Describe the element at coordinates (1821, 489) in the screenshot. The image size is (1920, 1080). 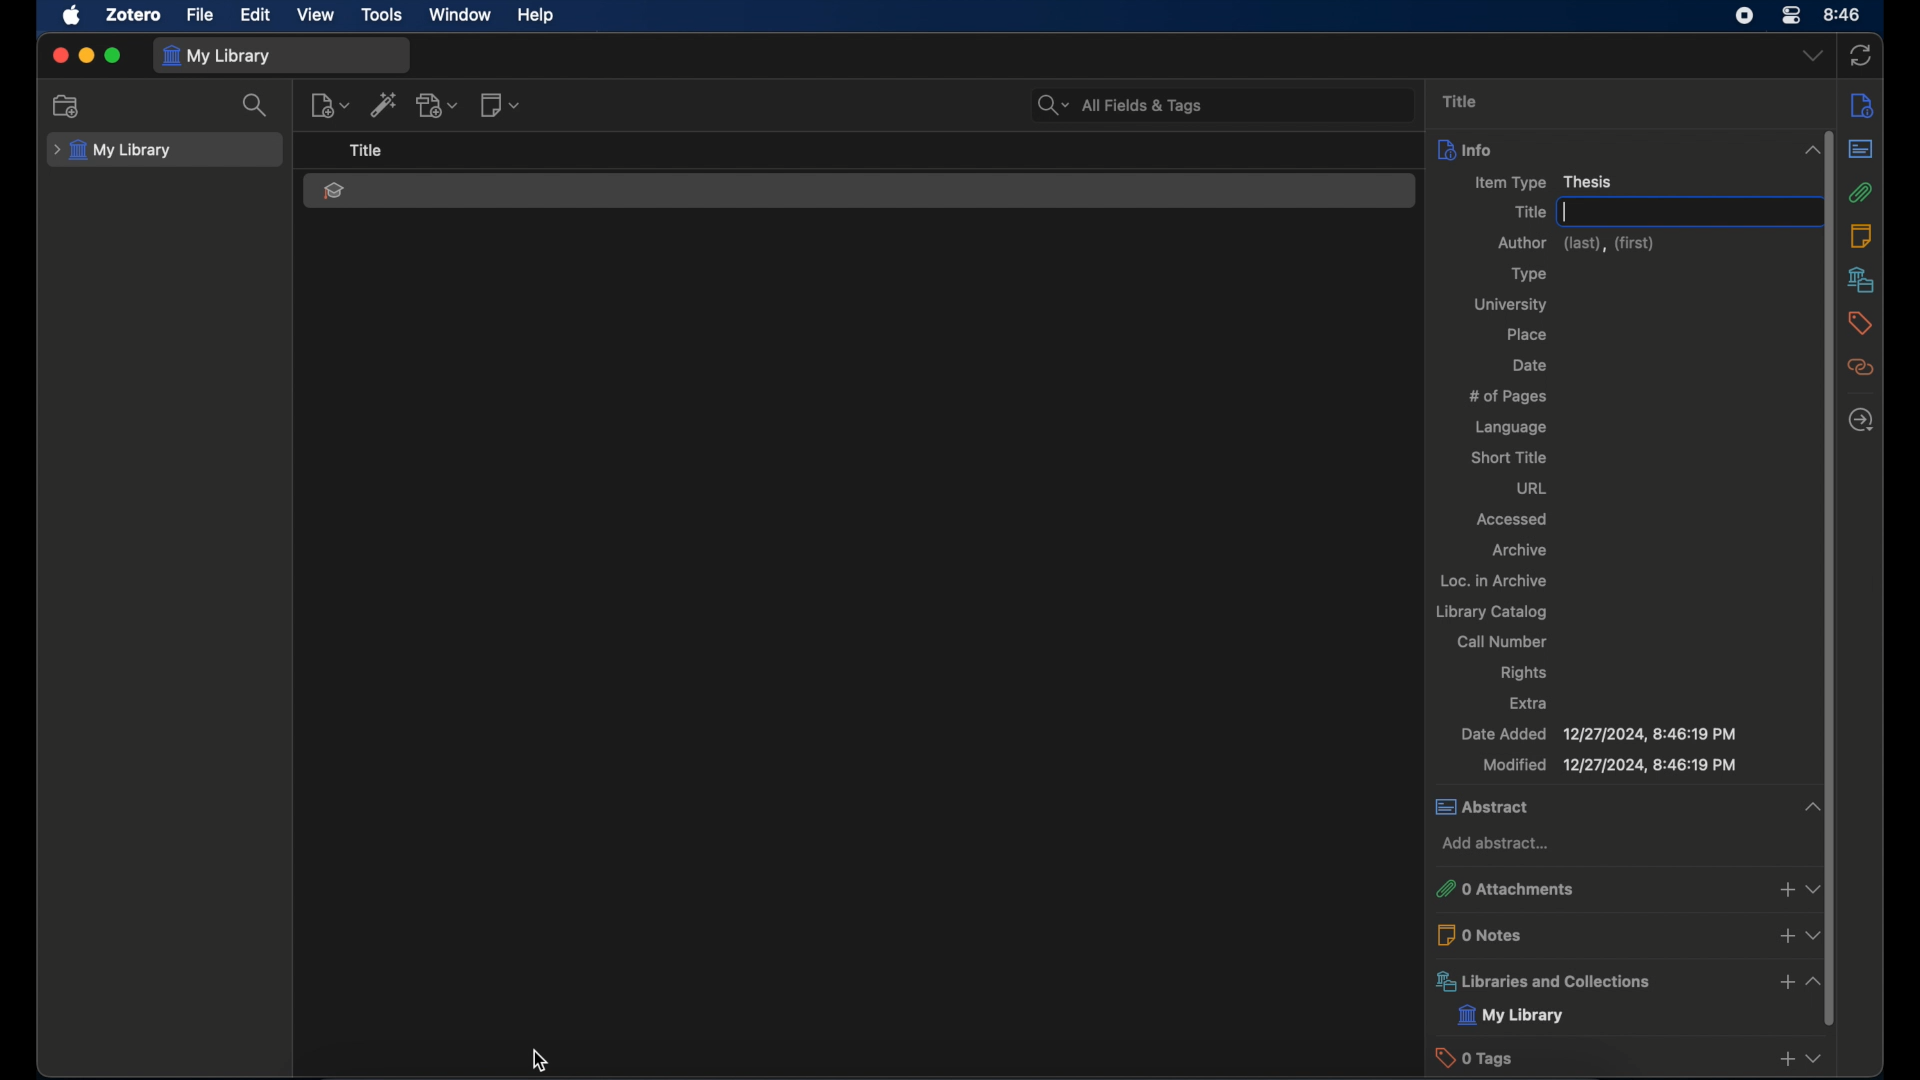
I see `vertical scrollbar` at that location.